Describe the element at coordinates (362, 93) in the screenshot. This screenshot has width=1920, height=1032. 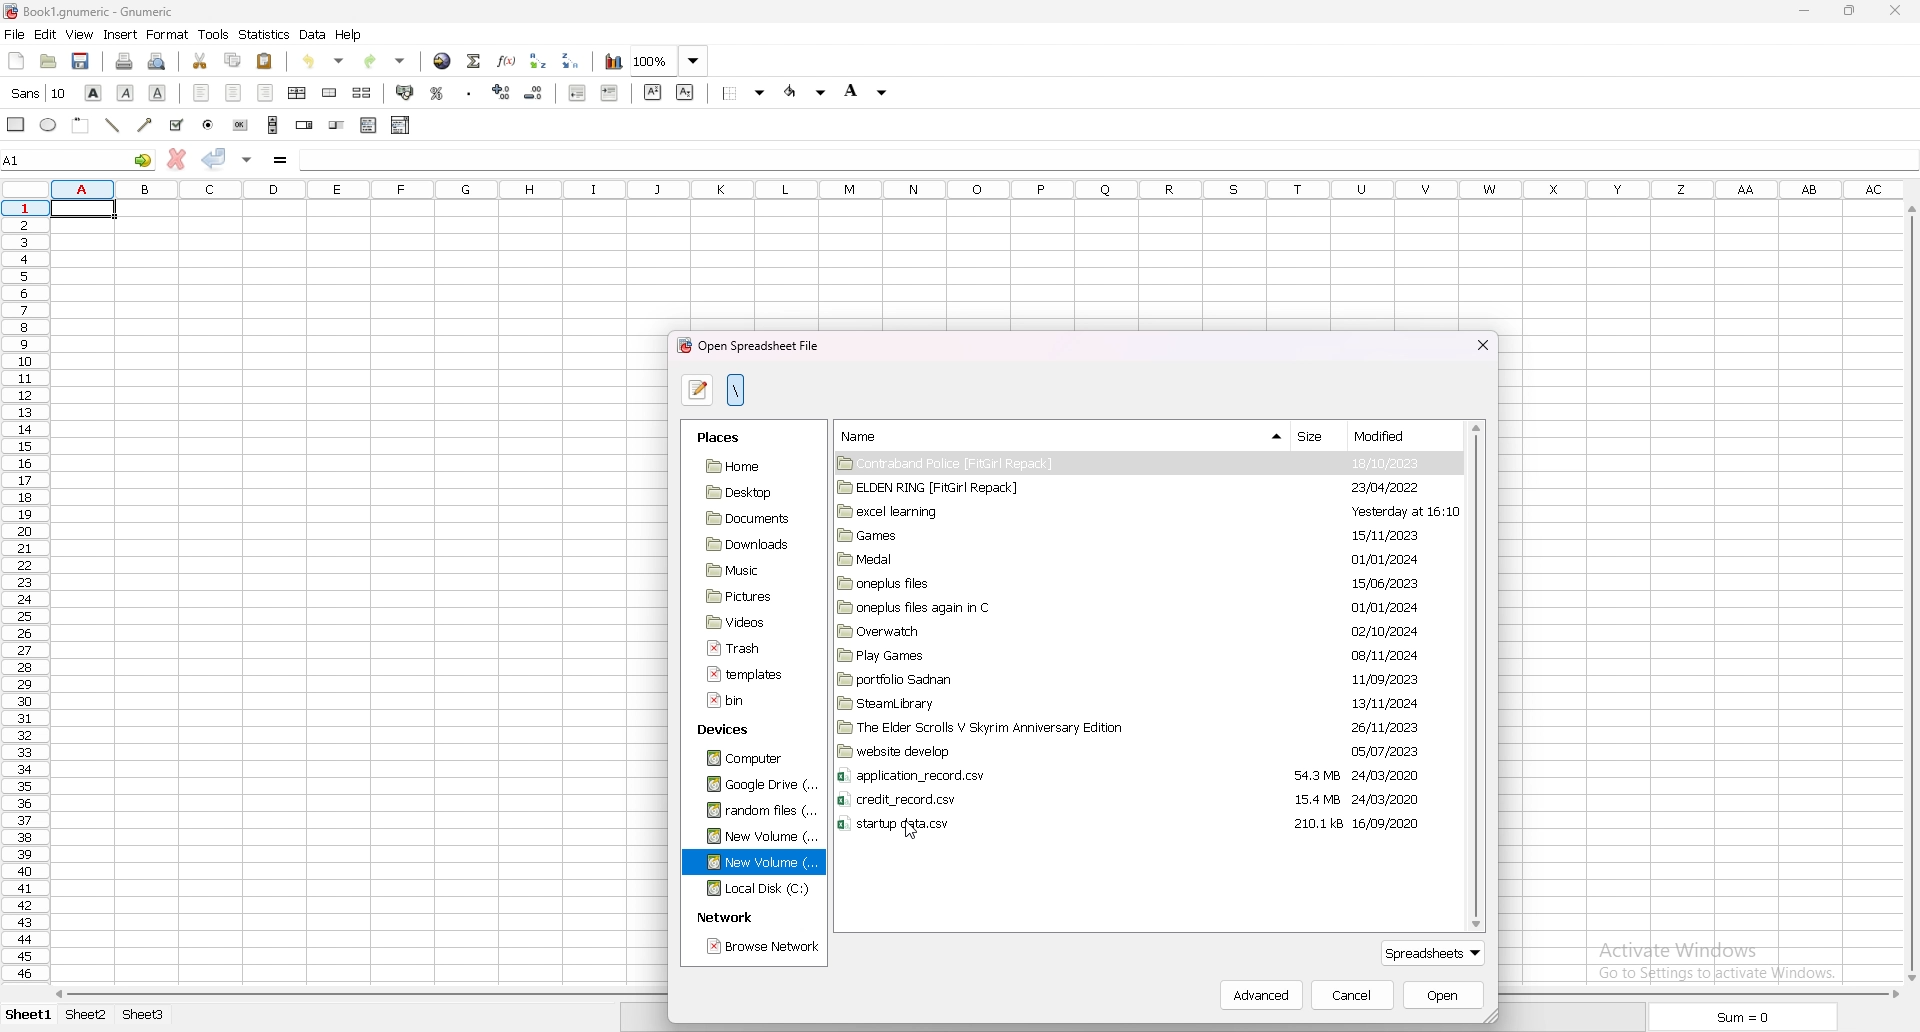
I see `split merged cell` at that location.